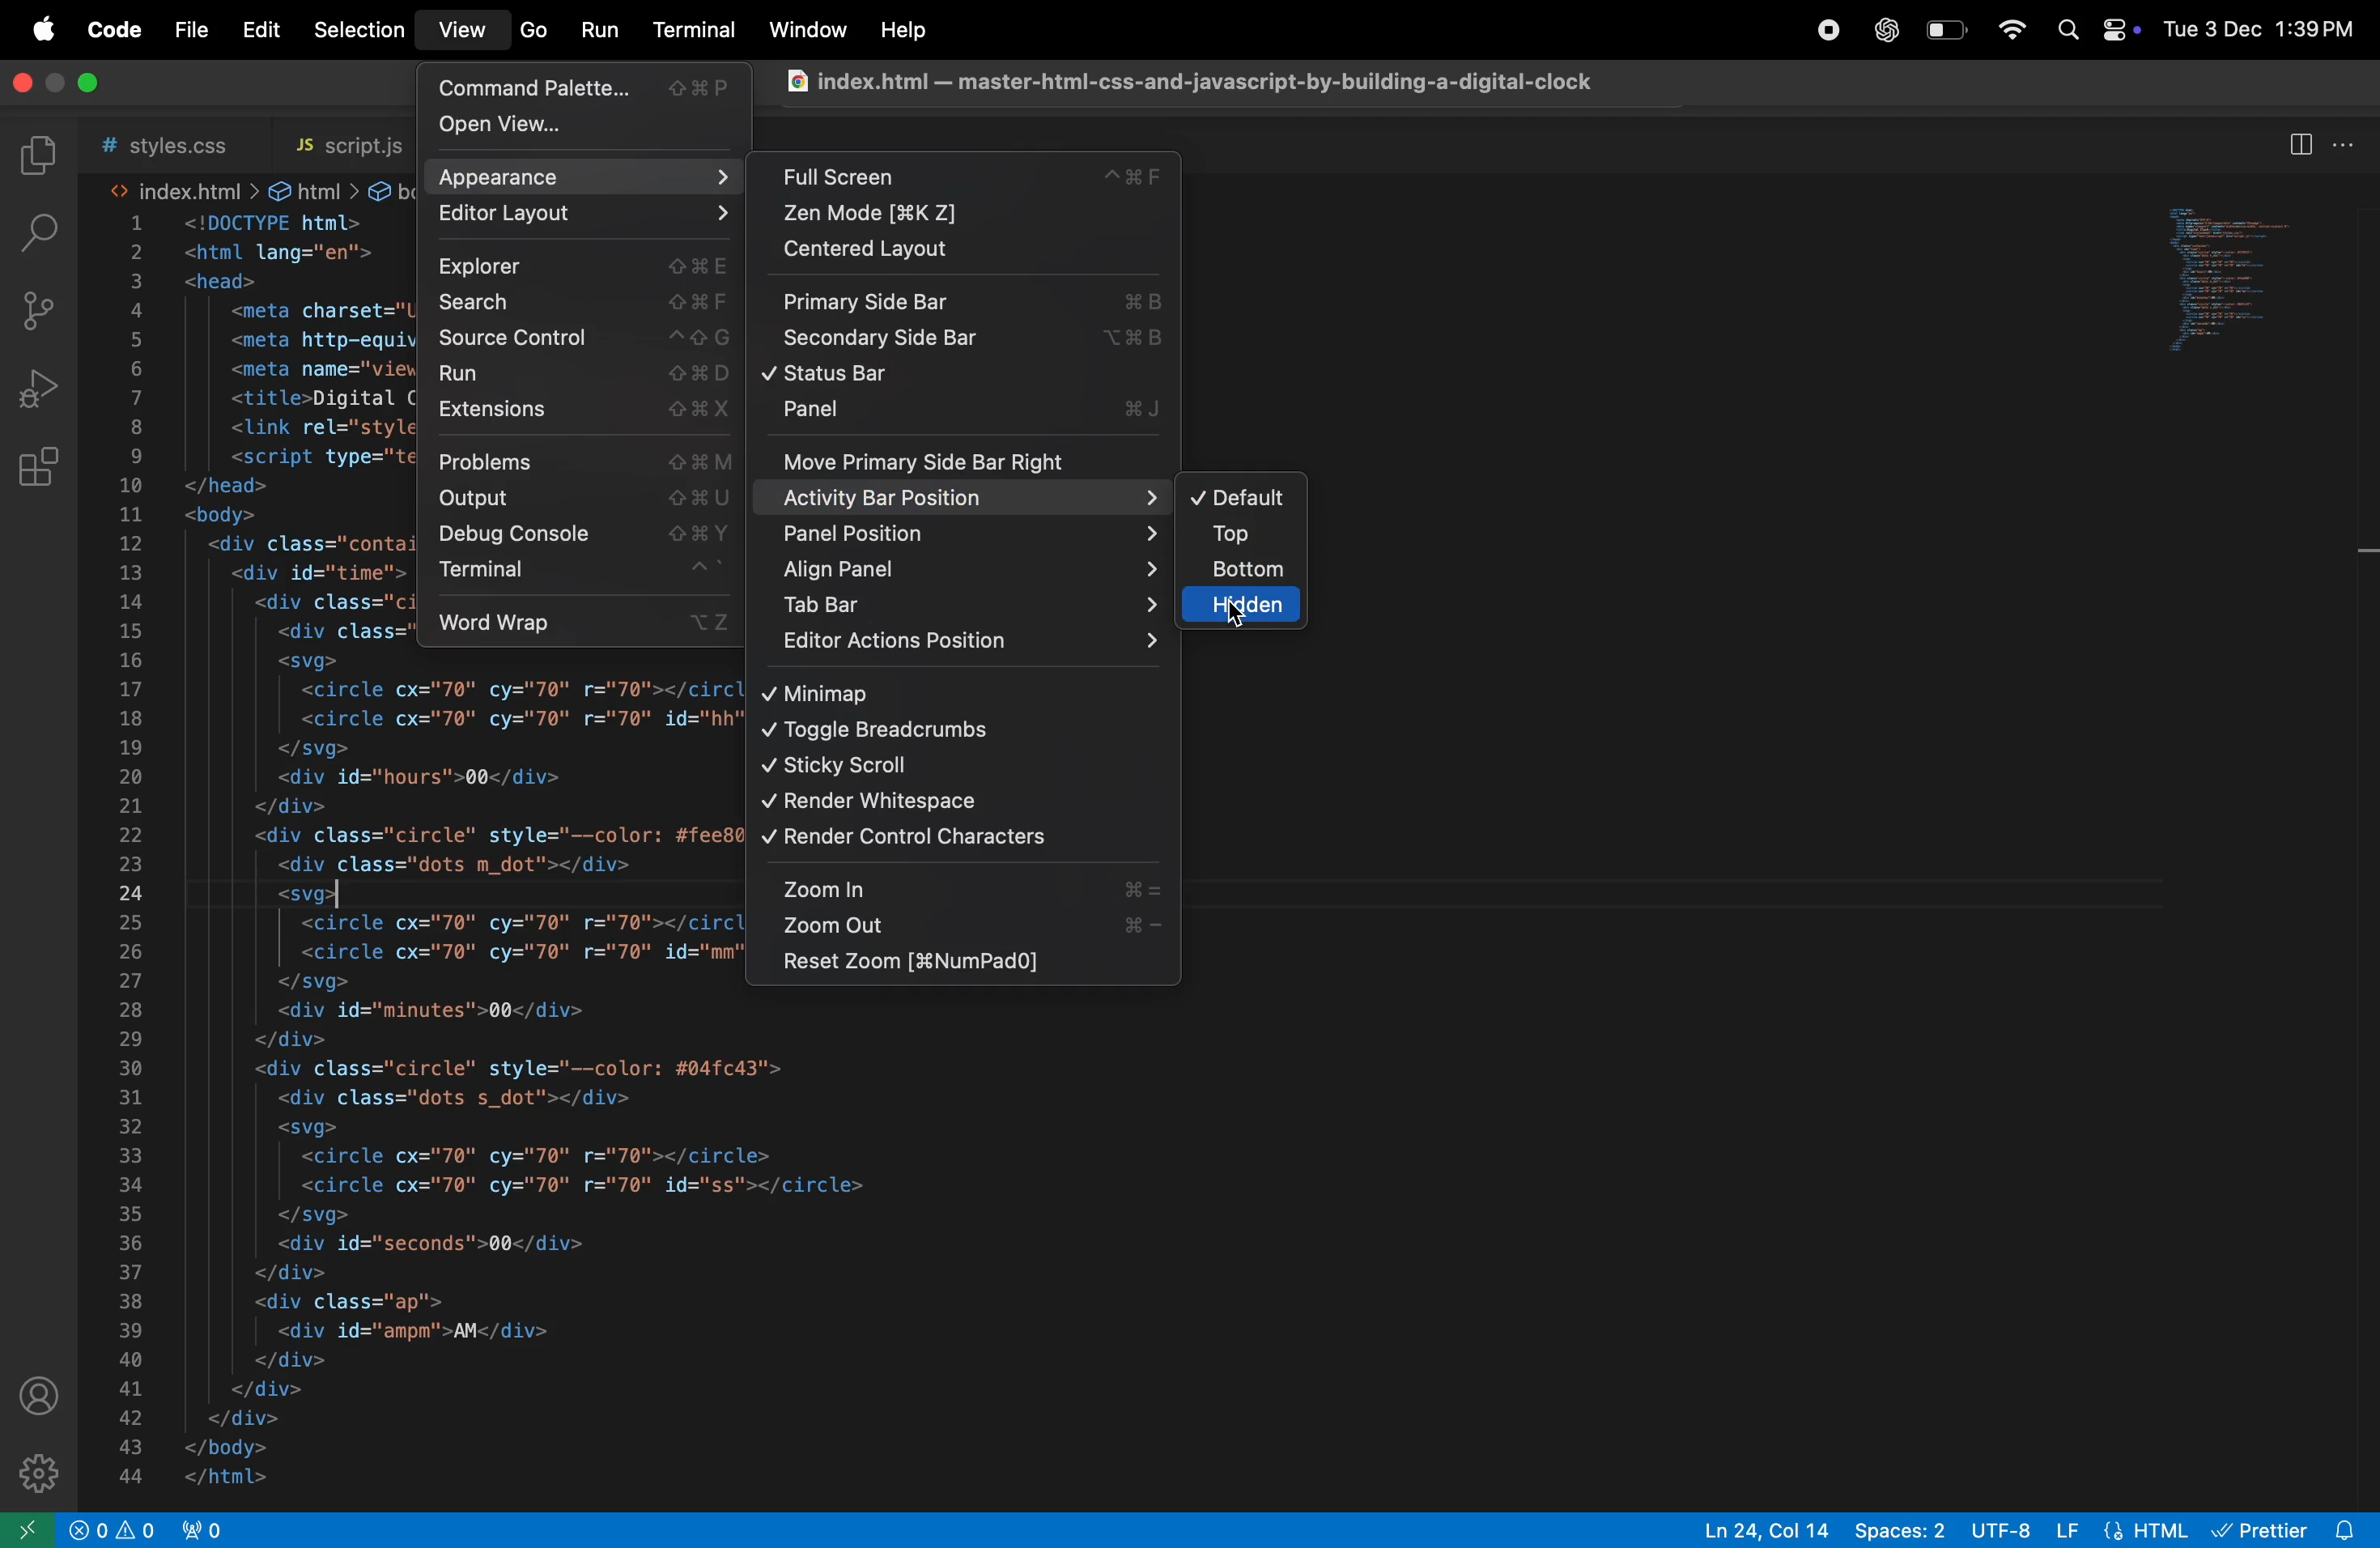  What do you see at coordinates (185, 31) in the screenshot?
I see `file` at bounding box center [185, 31].